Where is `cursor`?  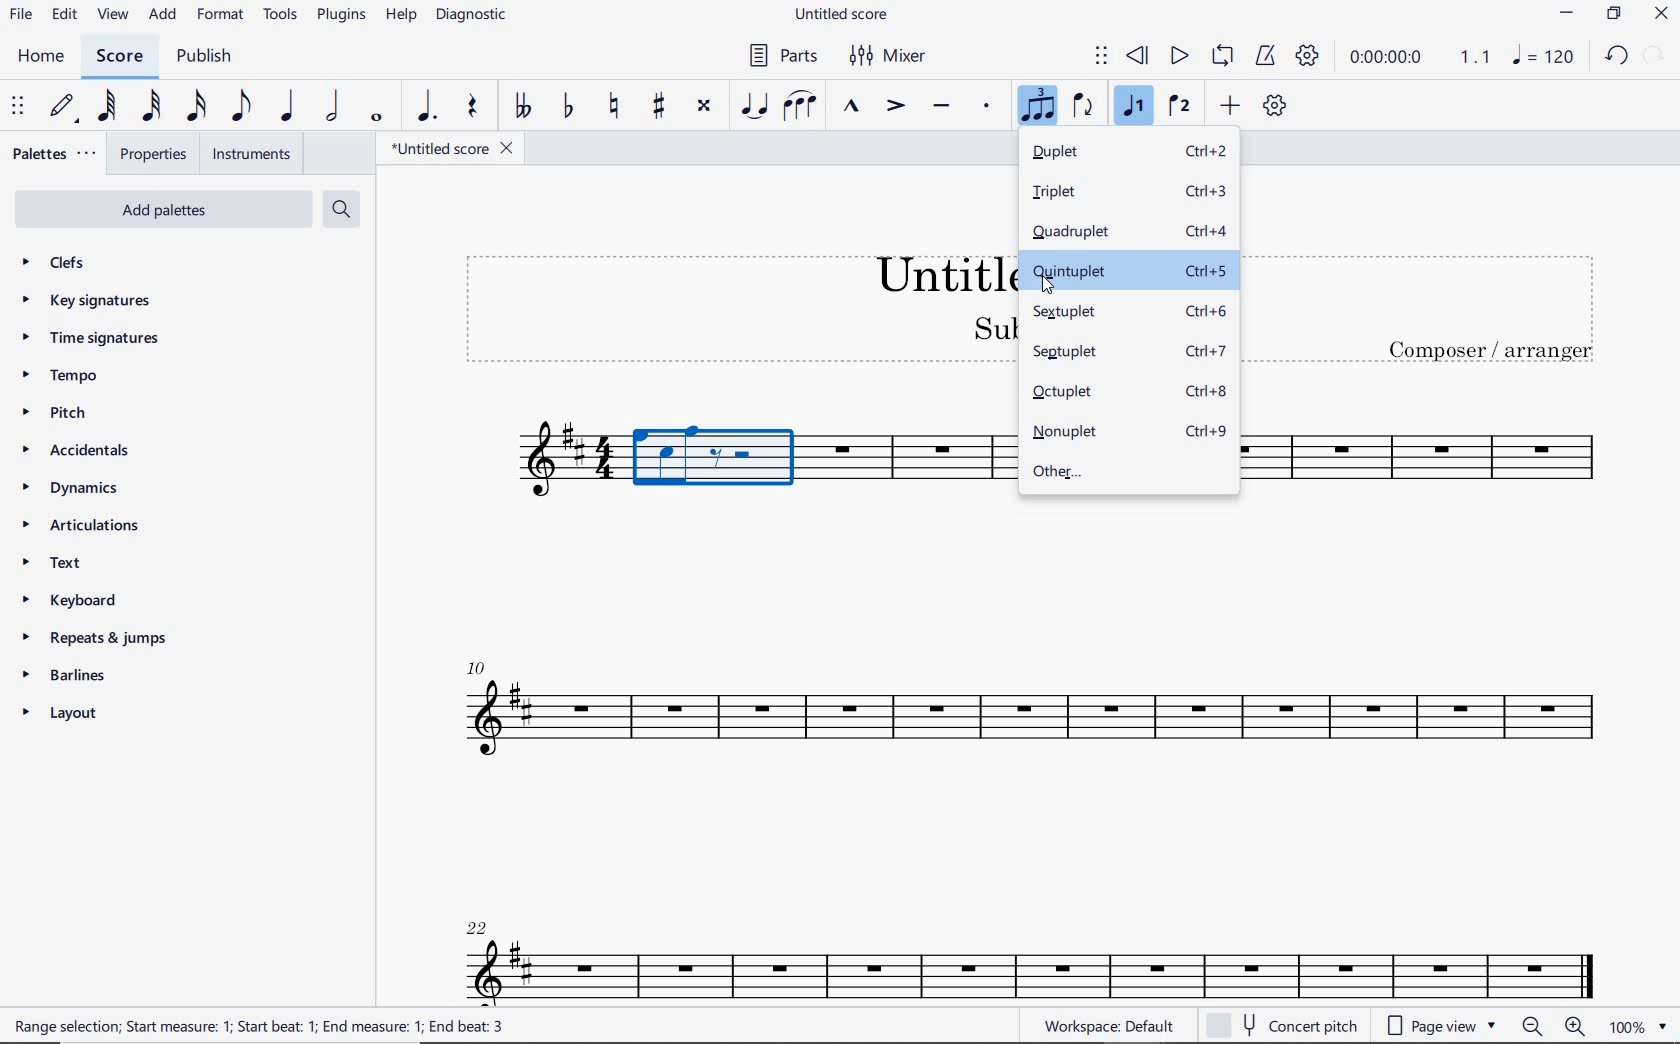
cursor is located at coordinates (1046, 286).